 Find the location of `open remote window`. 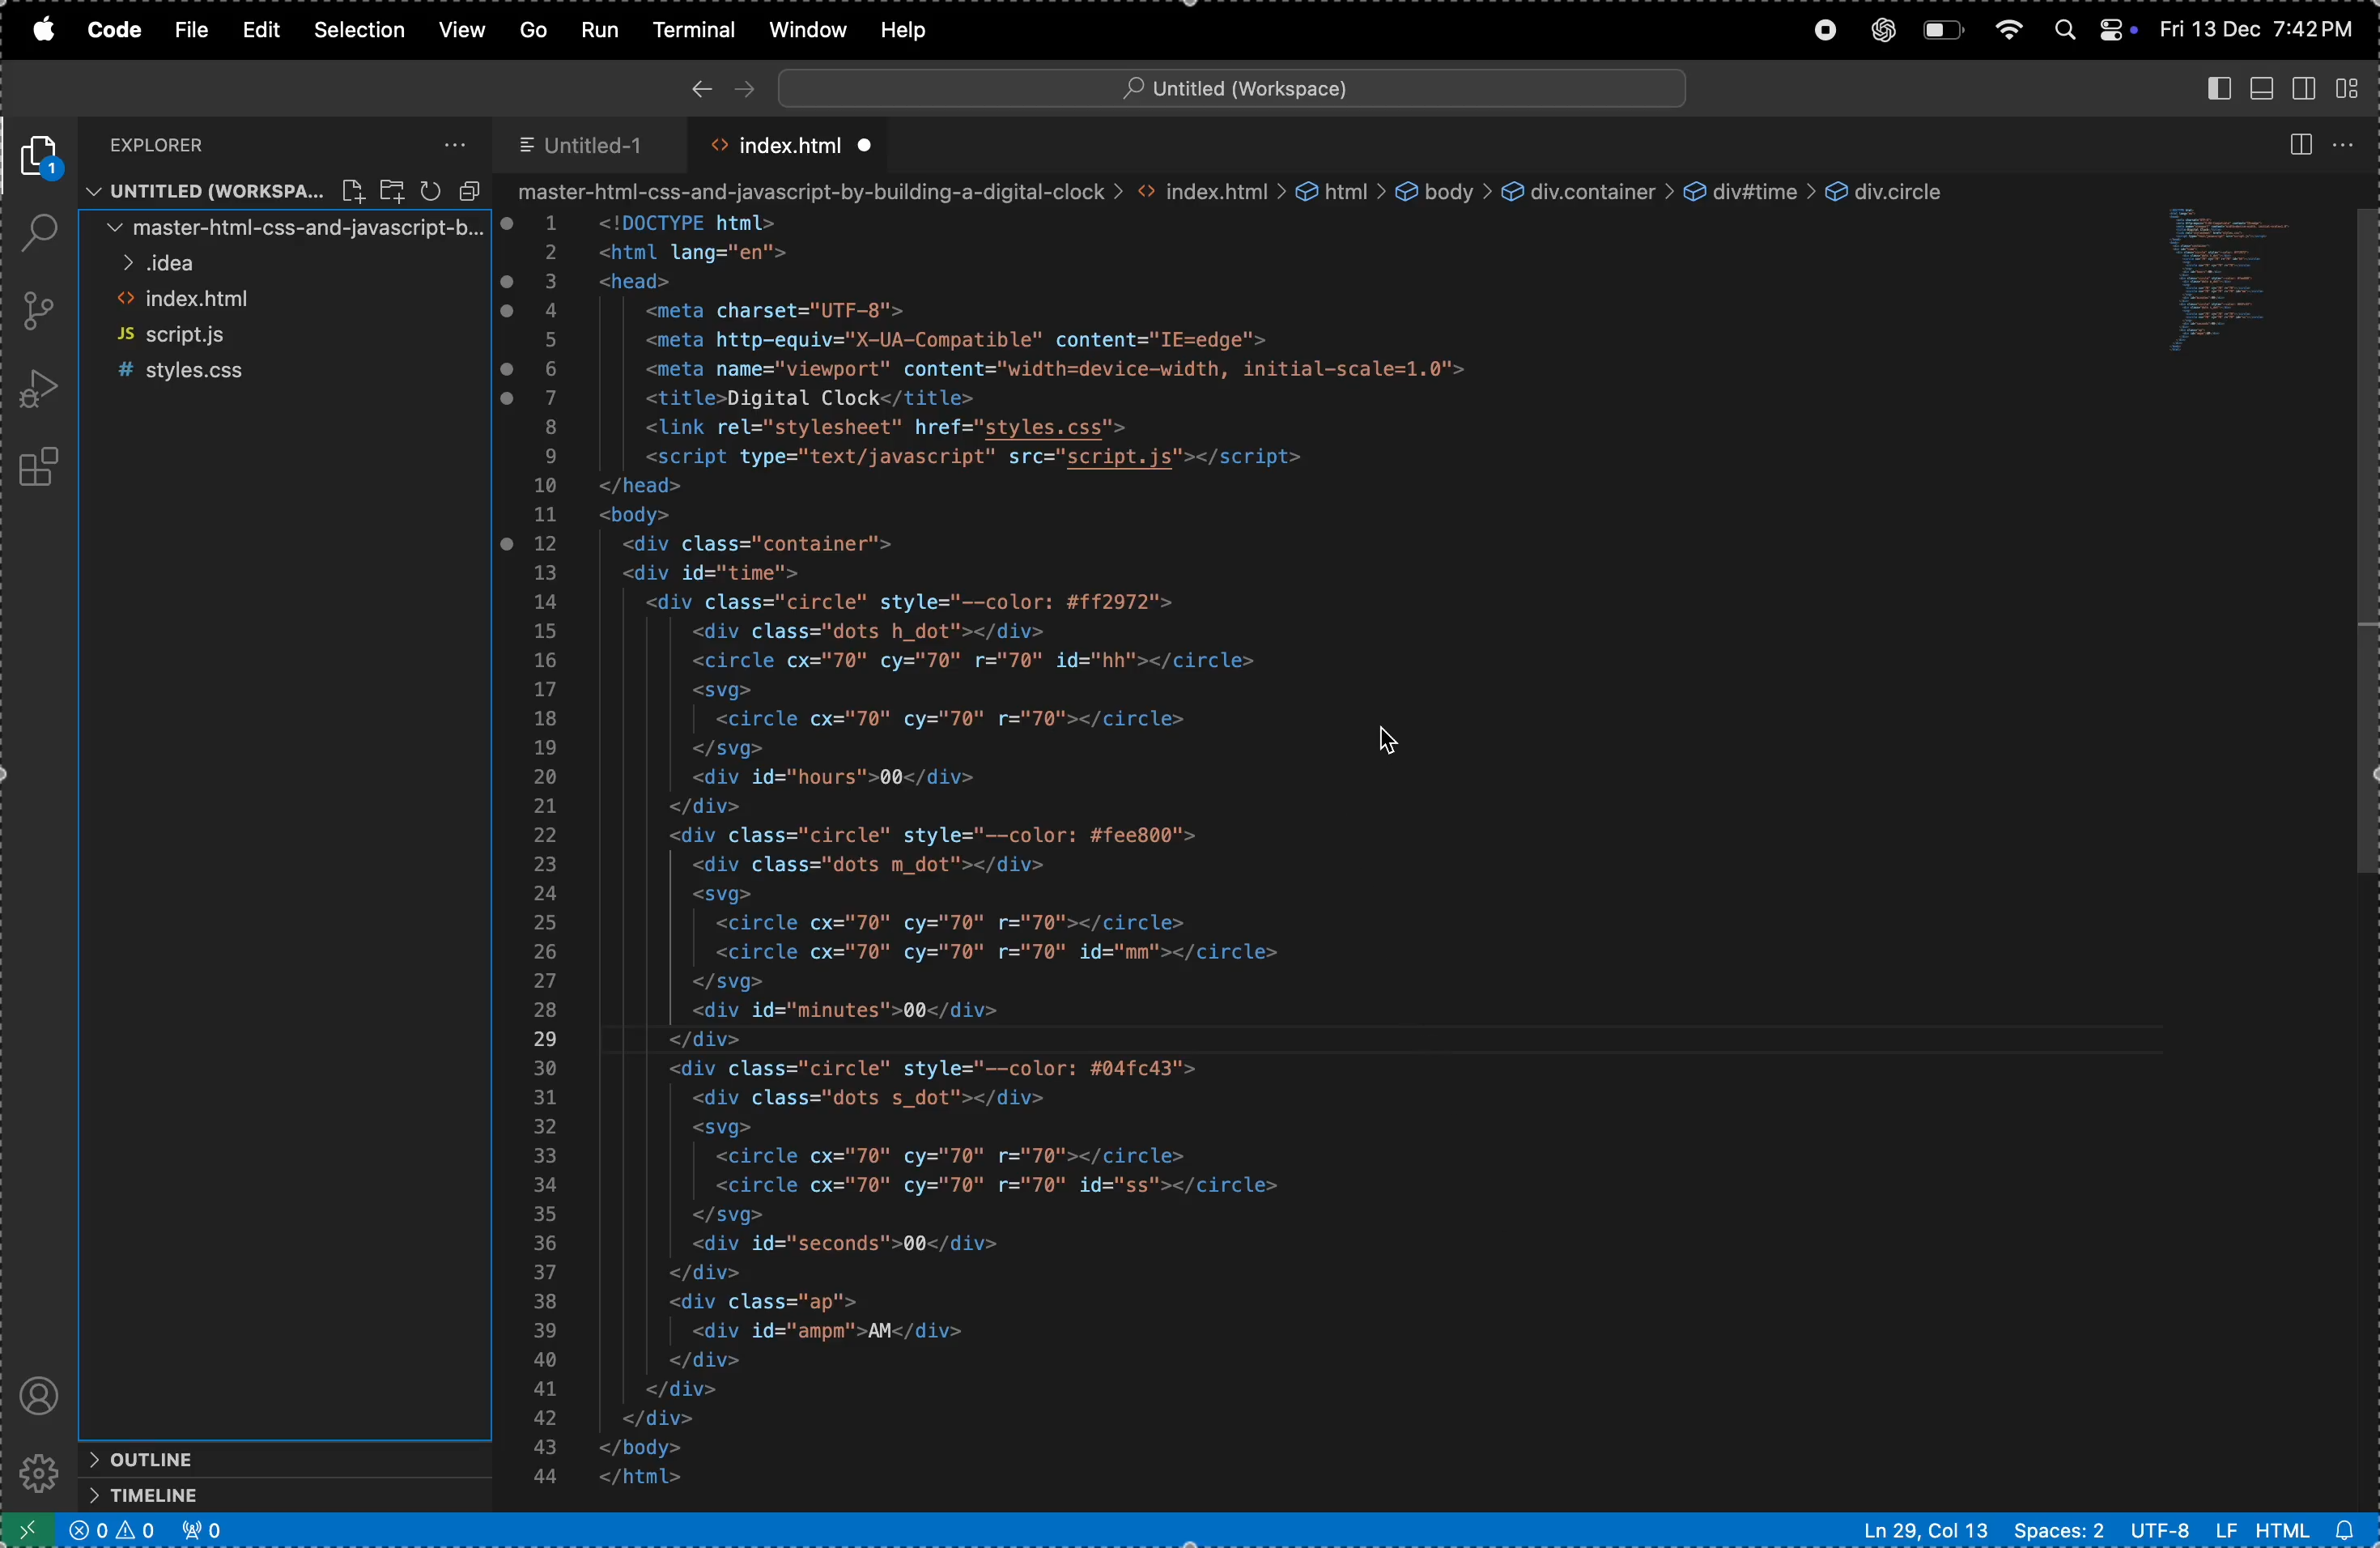

open remote window is located at coordinates (24, 1529).